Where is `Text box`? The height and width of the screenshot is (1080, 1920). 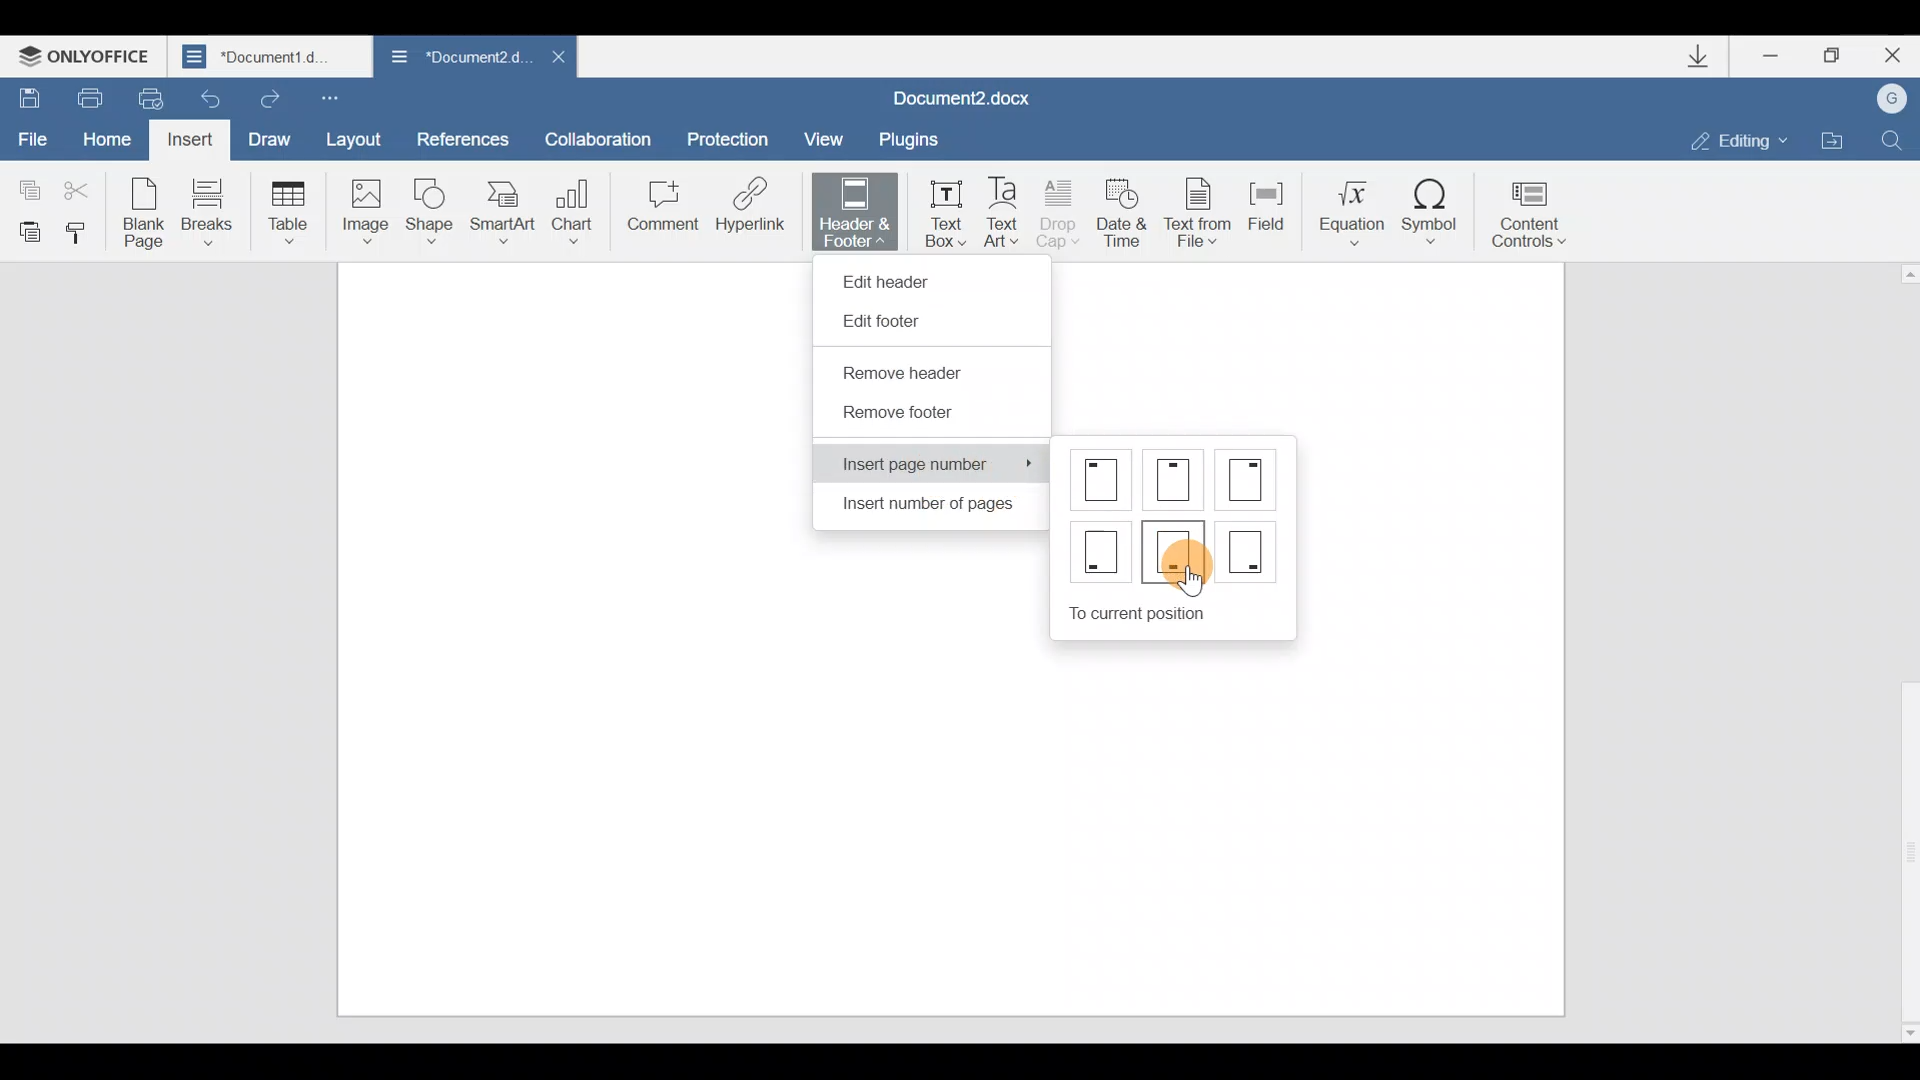 Text box is located at coordinates (940, 210).